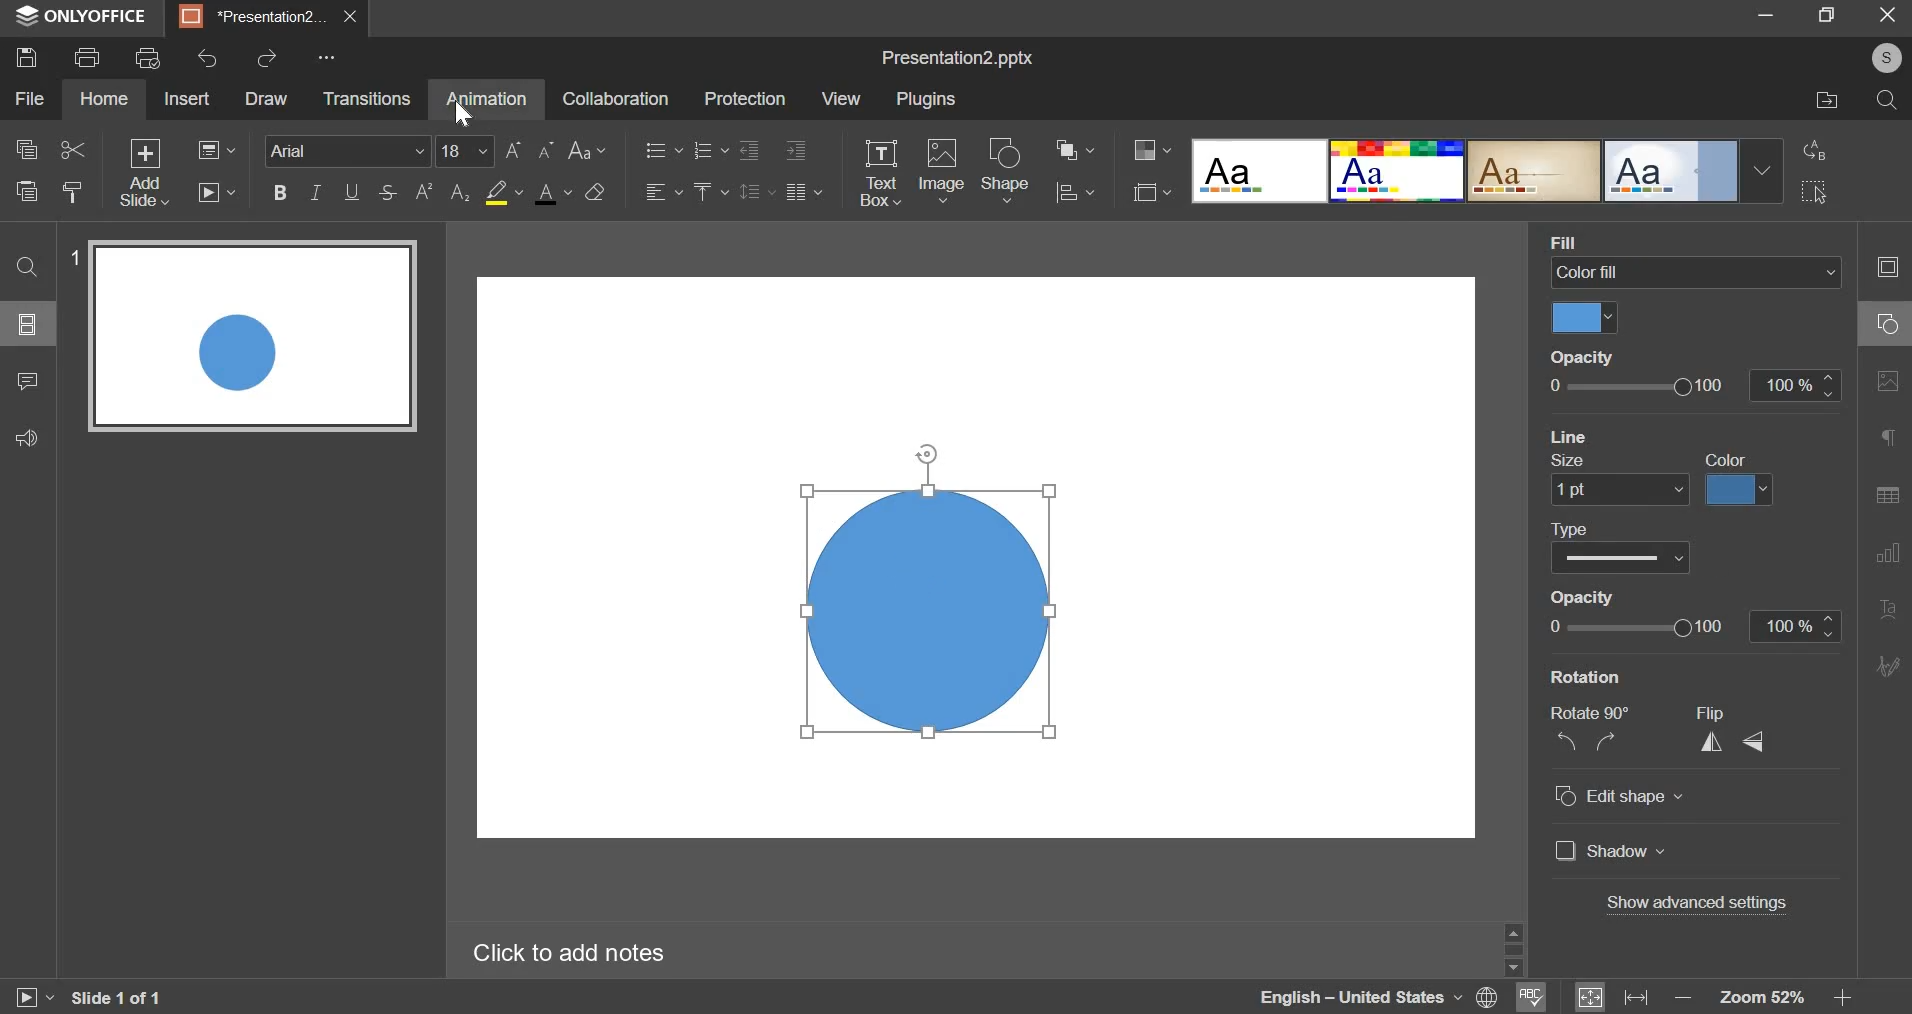 Image resolution: width=1912 pixels, height=1014 pixels. What do you see at coordinates (1070, 150) in the screenshot?
I see `arrange shape` at bounding box center [1070, 150].